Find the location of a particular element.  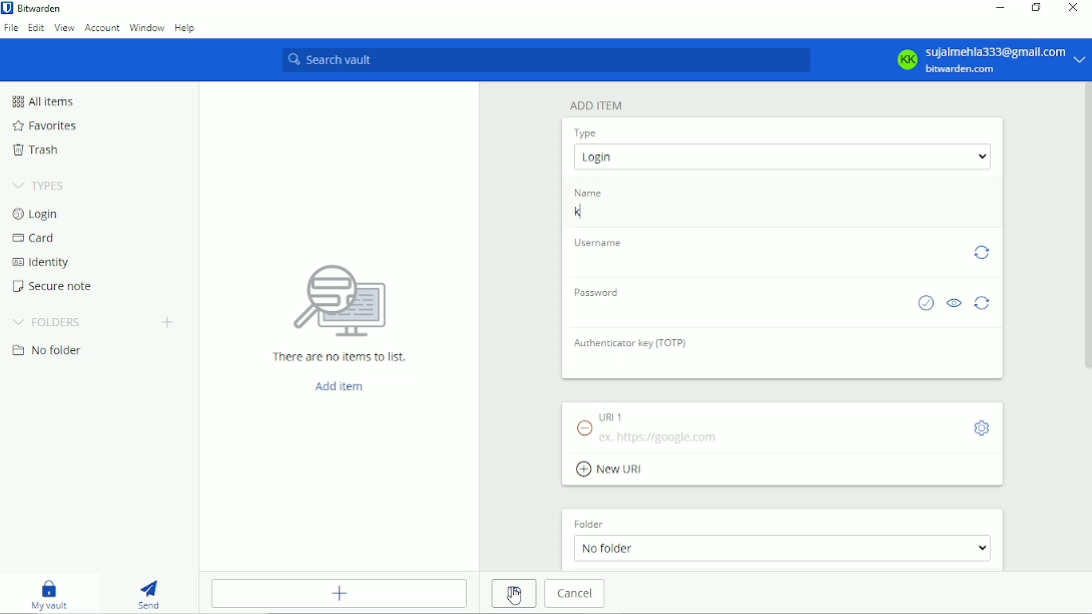

My vault is located at coordinates (48, 595).